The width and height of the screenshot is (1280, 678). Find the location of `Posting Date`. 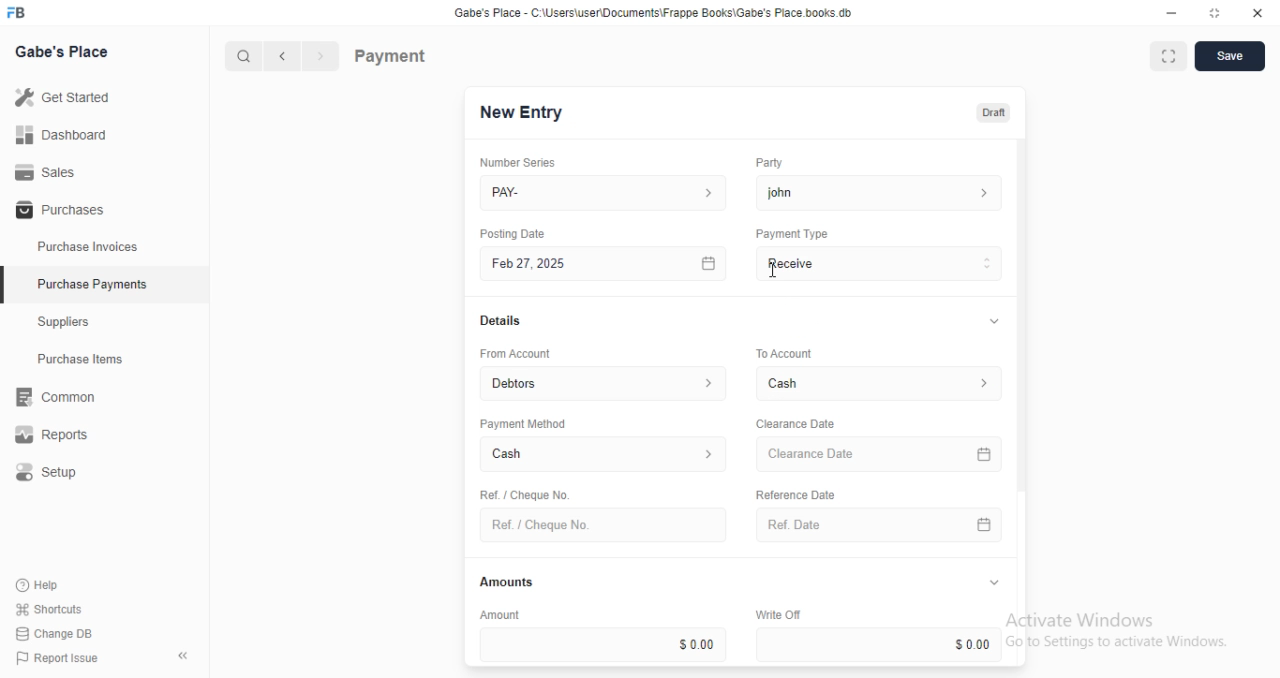

Posting Date is located at coordinates (514, 233).